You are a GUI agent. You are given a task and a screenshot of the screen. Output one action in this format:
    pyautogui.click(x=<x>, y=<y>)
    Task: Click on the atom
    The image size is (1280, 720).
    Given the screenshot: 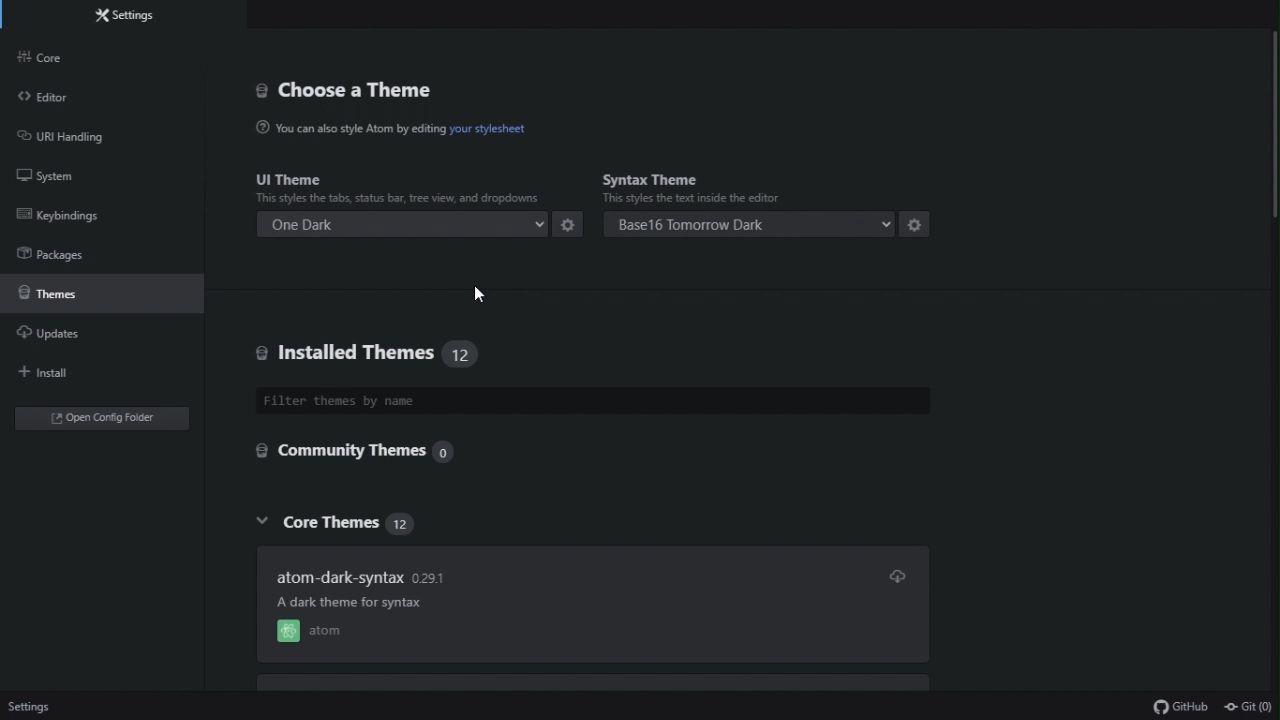 What is the action you would take?
    pyautogui.click(x=311, y=633)
    